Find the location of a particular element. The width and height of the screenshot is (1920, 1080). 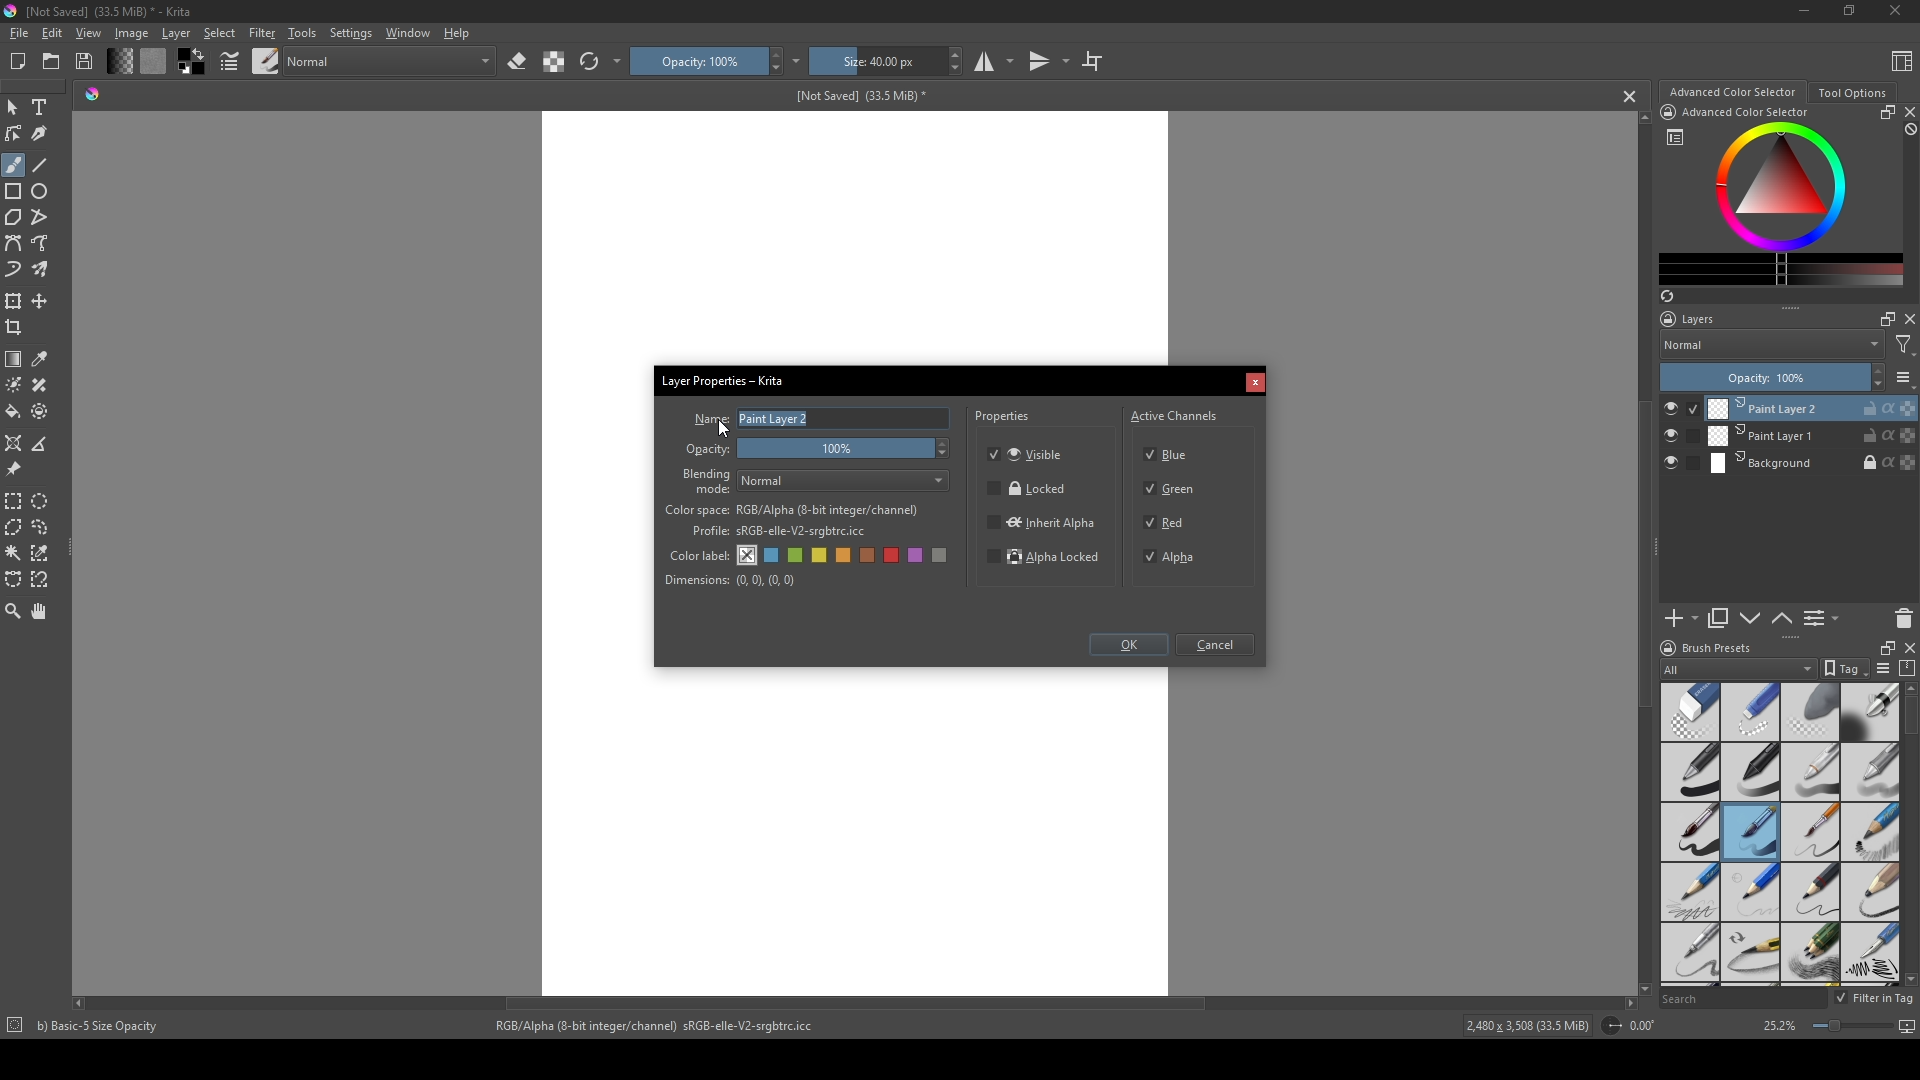

copy is located at coordinates (1719, 619).